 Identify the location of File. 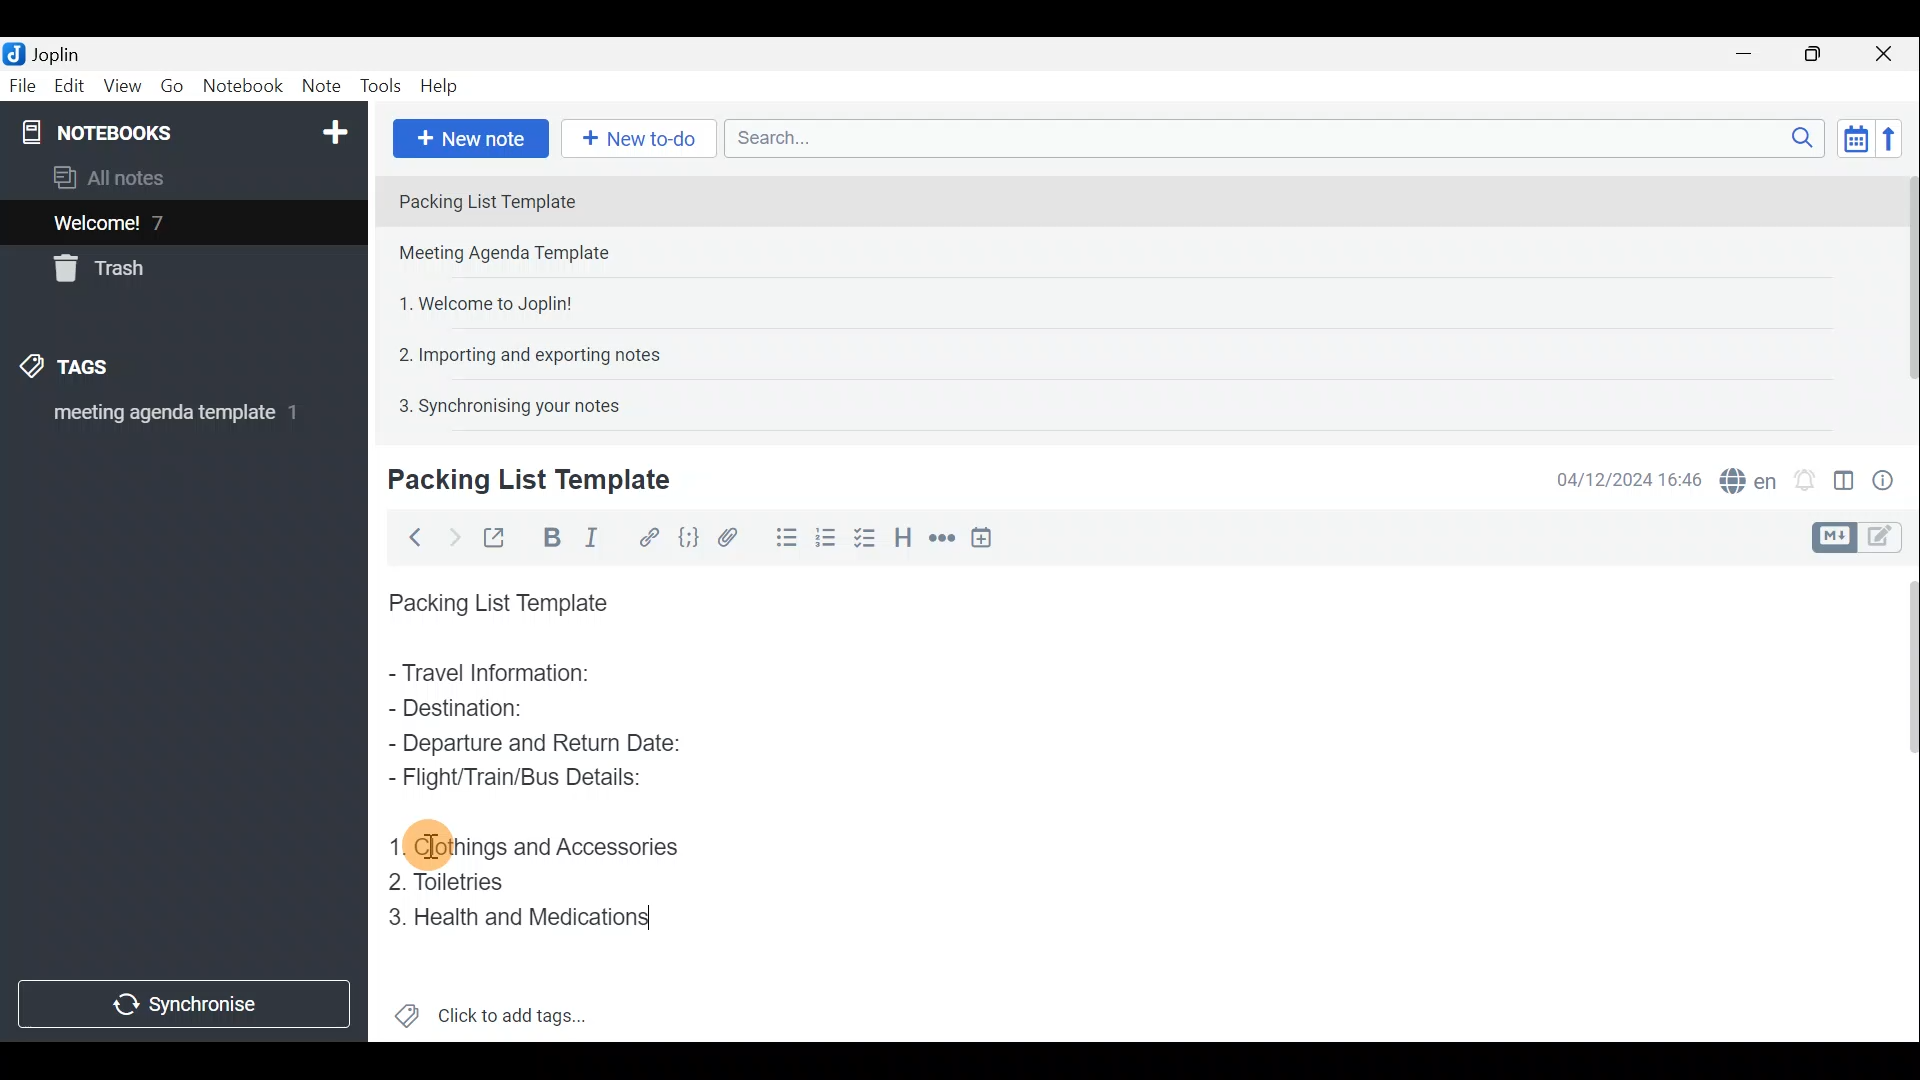
(20, 84).